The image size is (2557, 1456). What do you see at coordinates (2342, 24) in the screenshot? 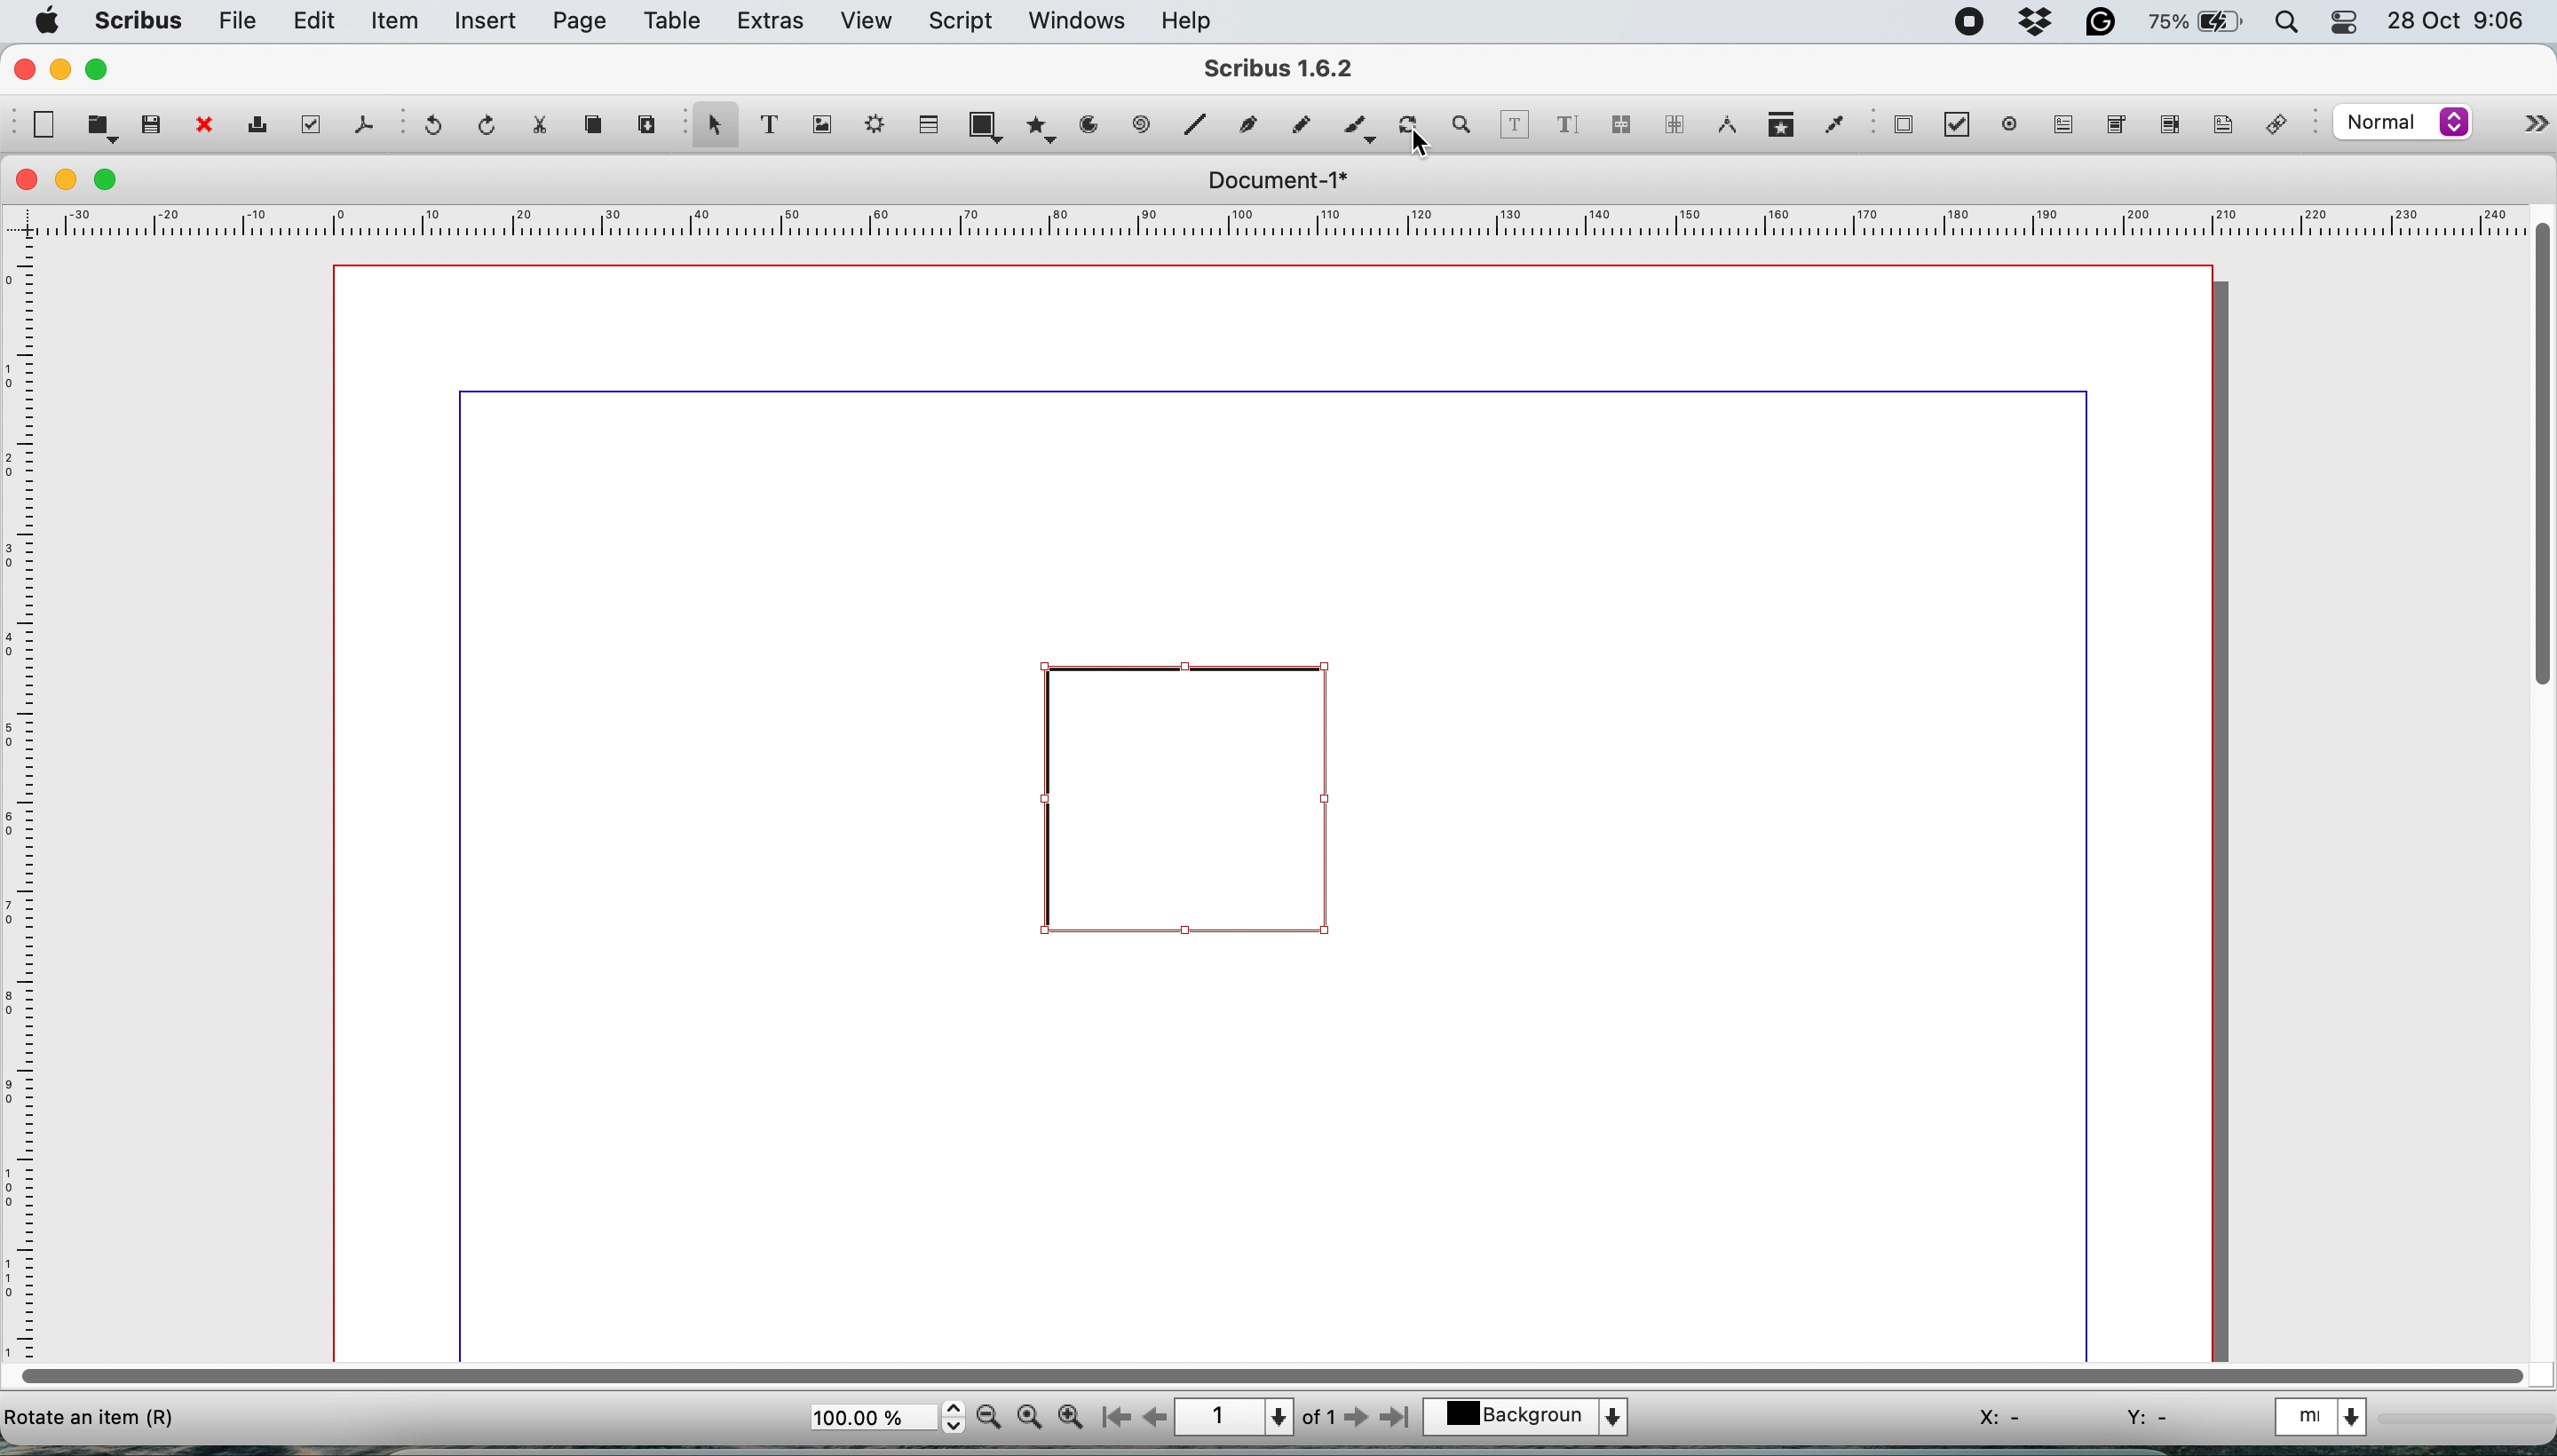
I see `control center` at bounding box center [2342, 24].